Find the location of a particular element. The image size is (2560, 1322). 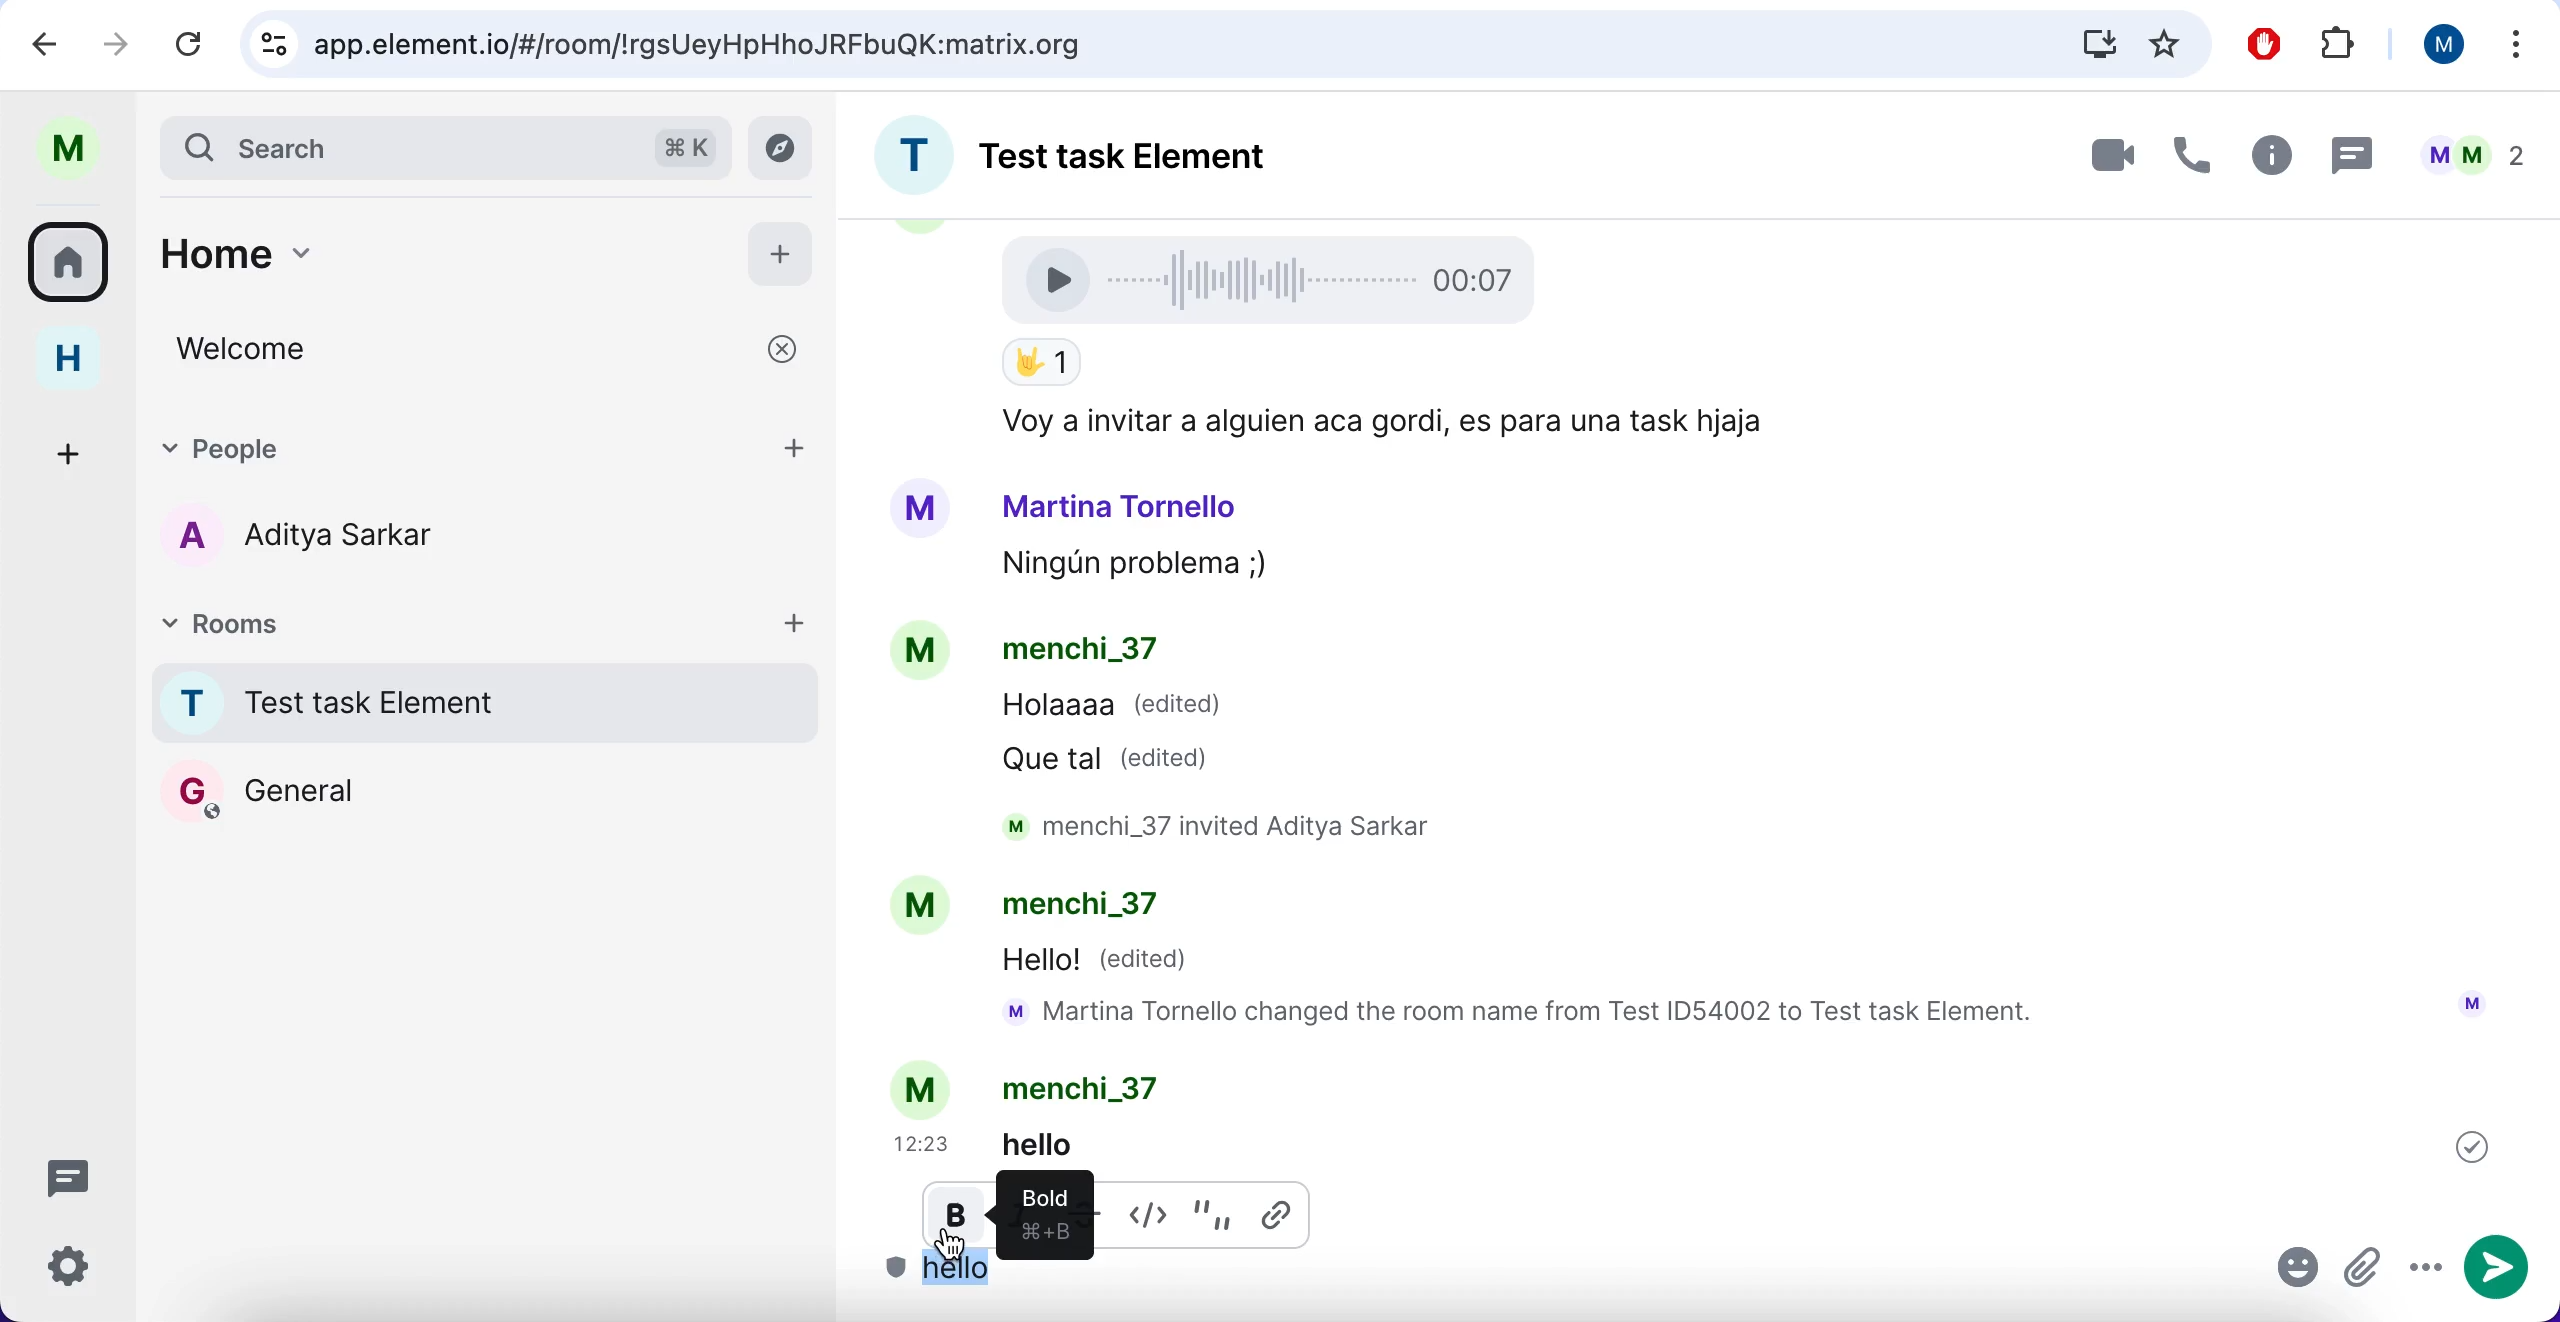

Ningun problema ;, is located at coordinates (1124, 567).